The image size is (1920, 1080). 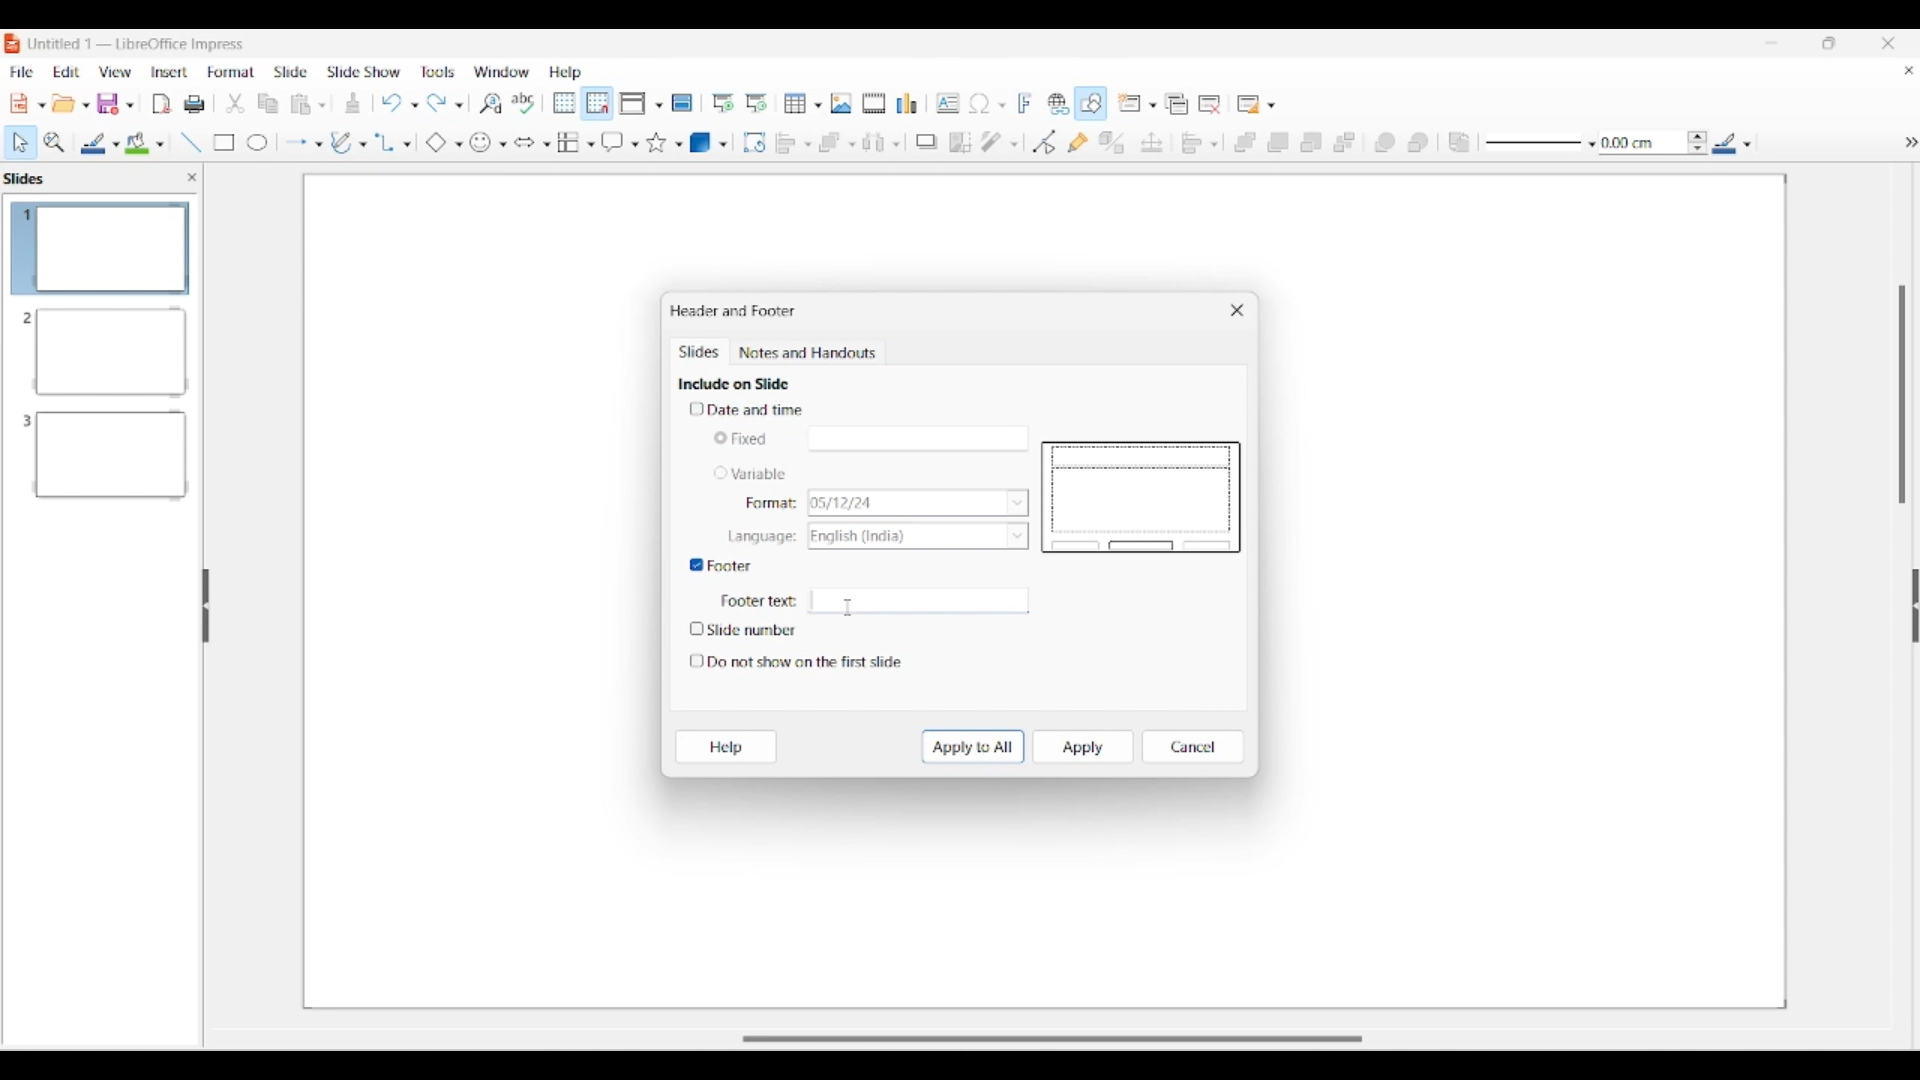 What do you see at coordinates (750, 629) in the screenshot?
I see `Toggle for slide number` at bounding box center [750, 629].